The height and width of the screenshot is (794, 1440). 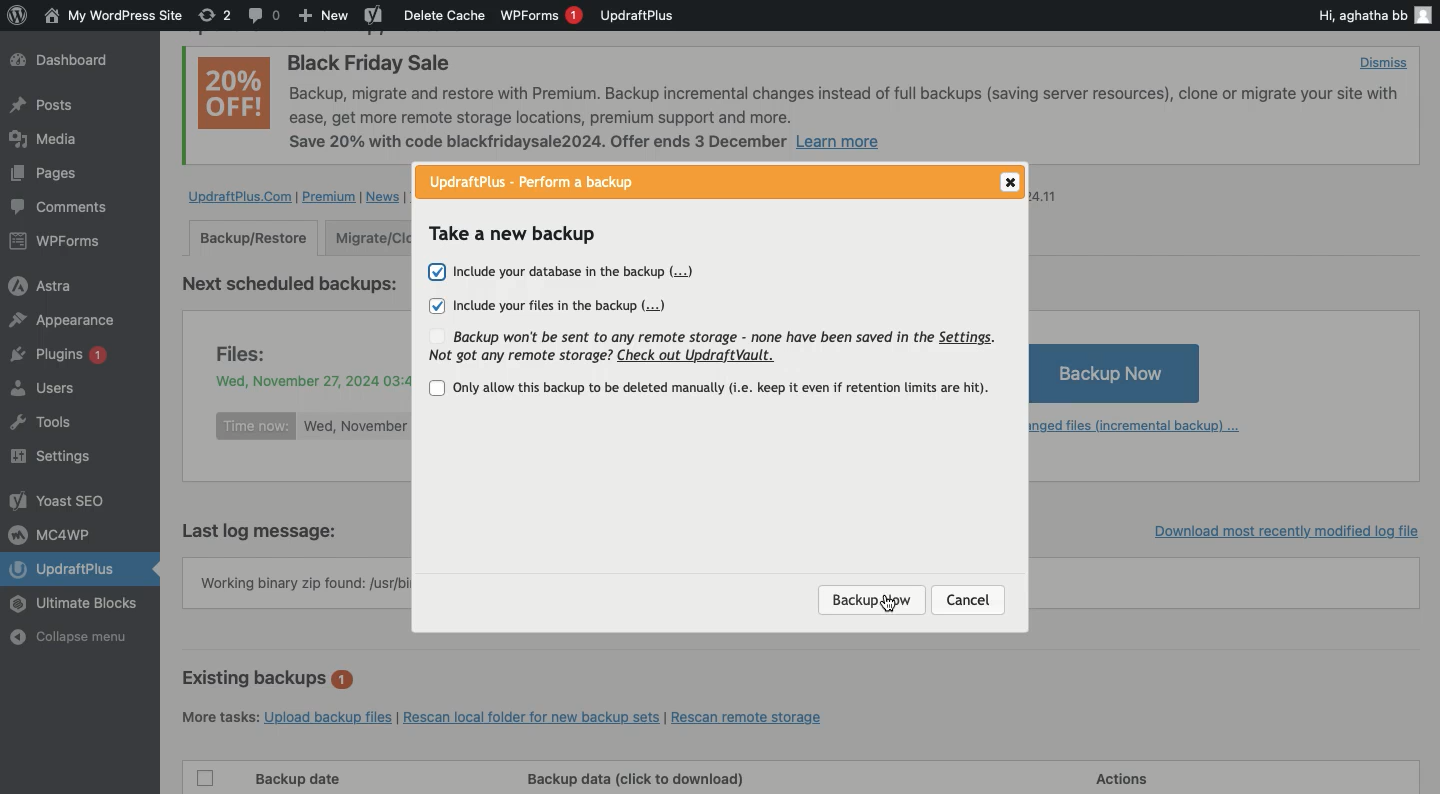 I want to click on Yoast SEO, so click(x=60, y=500).